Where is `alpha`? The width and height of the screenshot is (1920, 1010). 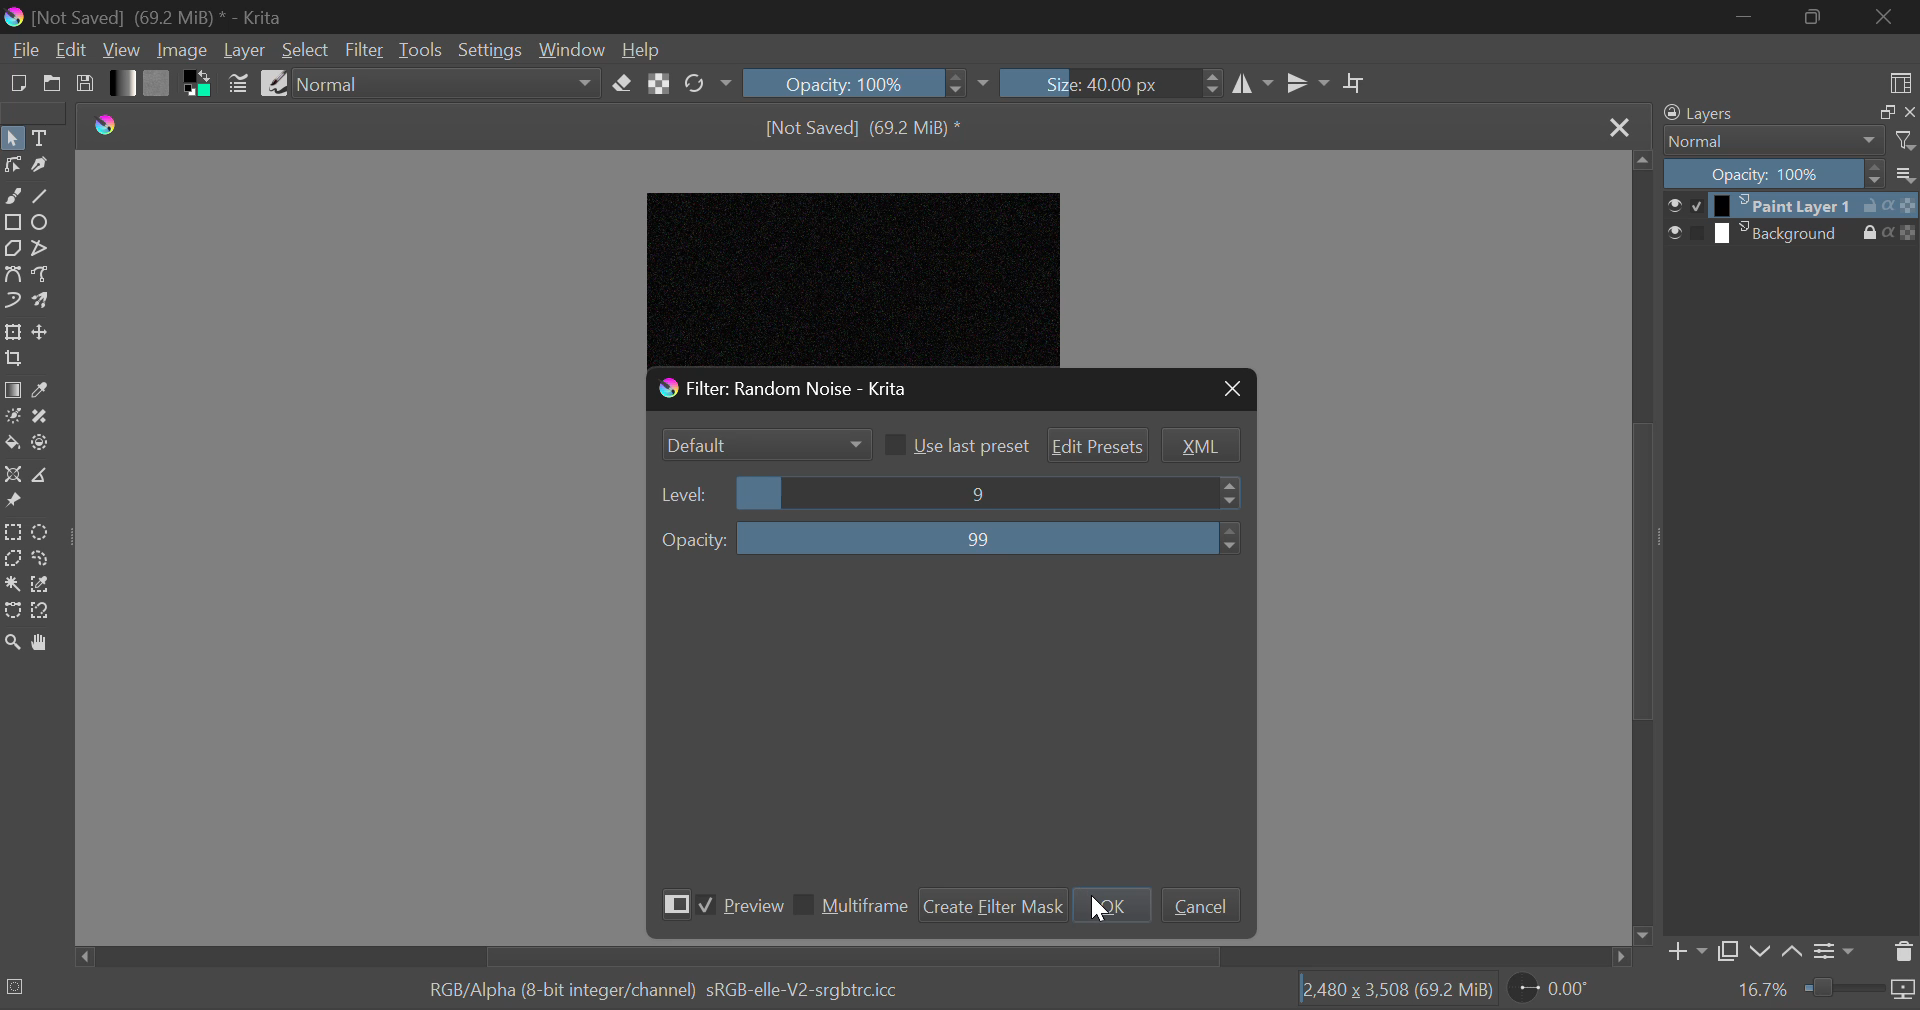 alpha is located at coordinates (1881, 234).